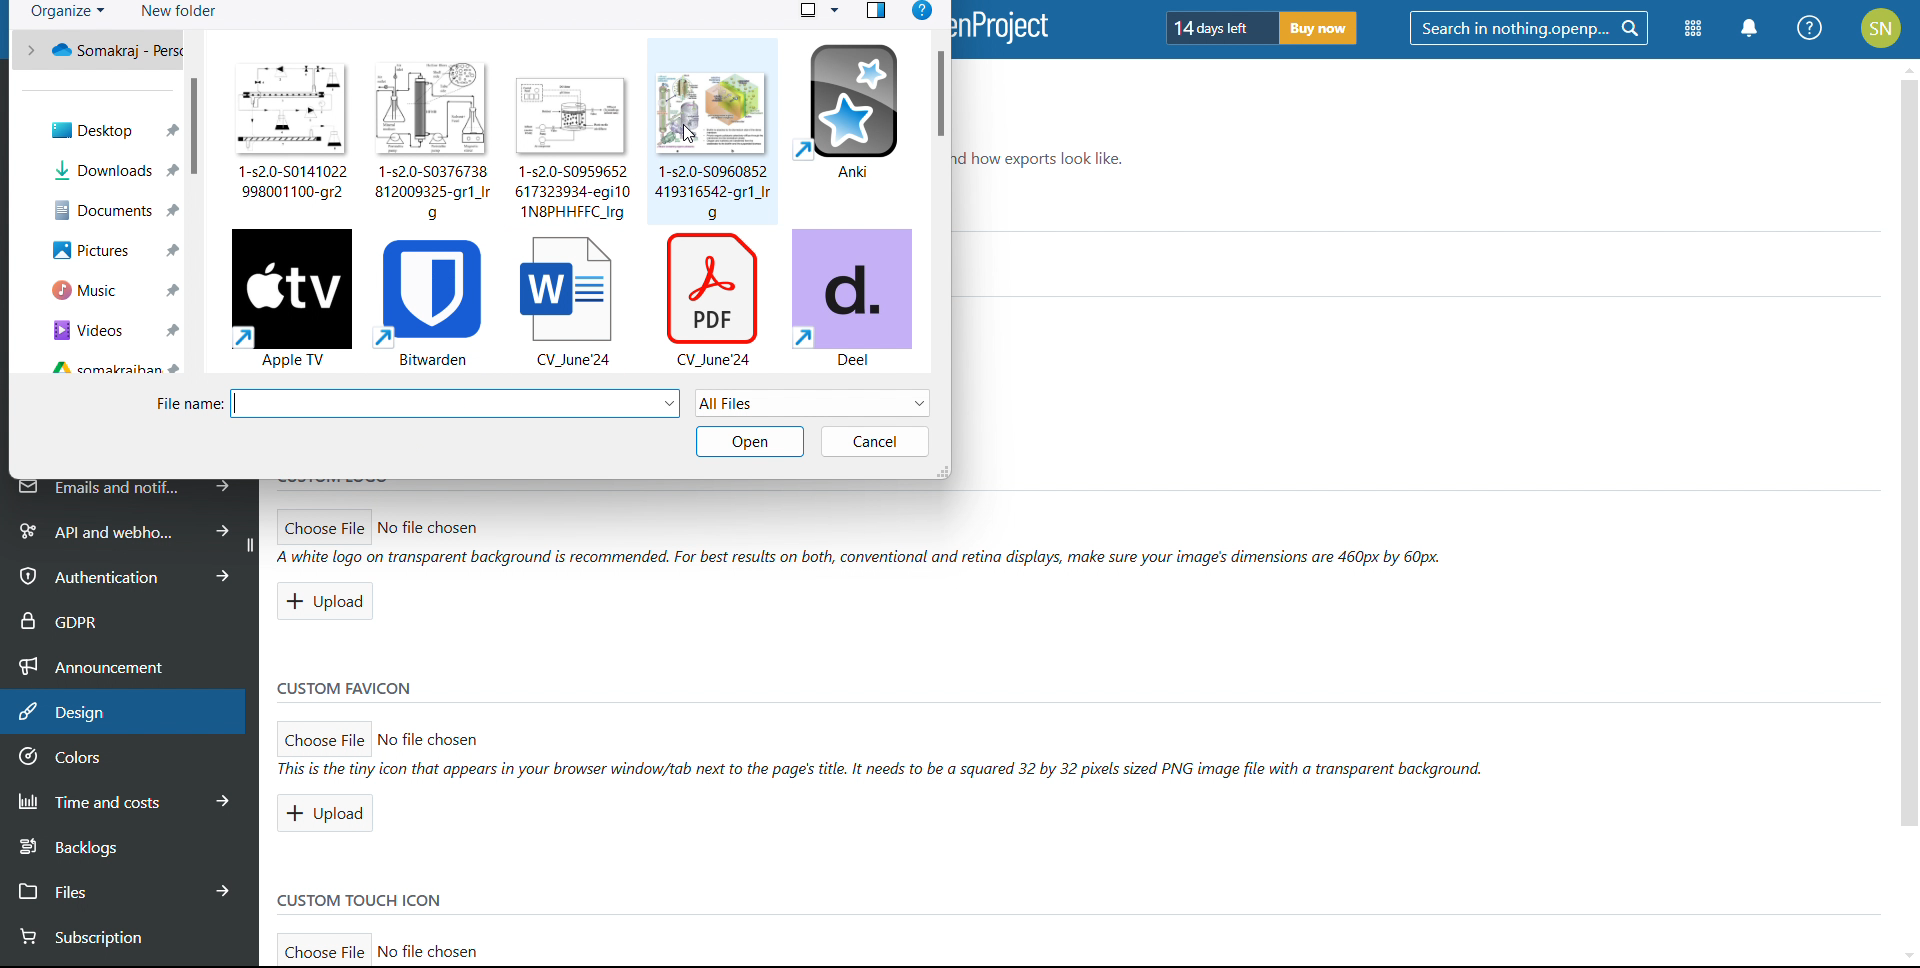 This screenshot has height=968, width=1920. Describe the element at coordinates (249, 545) in the screenshot. I see `collapse` at that location.